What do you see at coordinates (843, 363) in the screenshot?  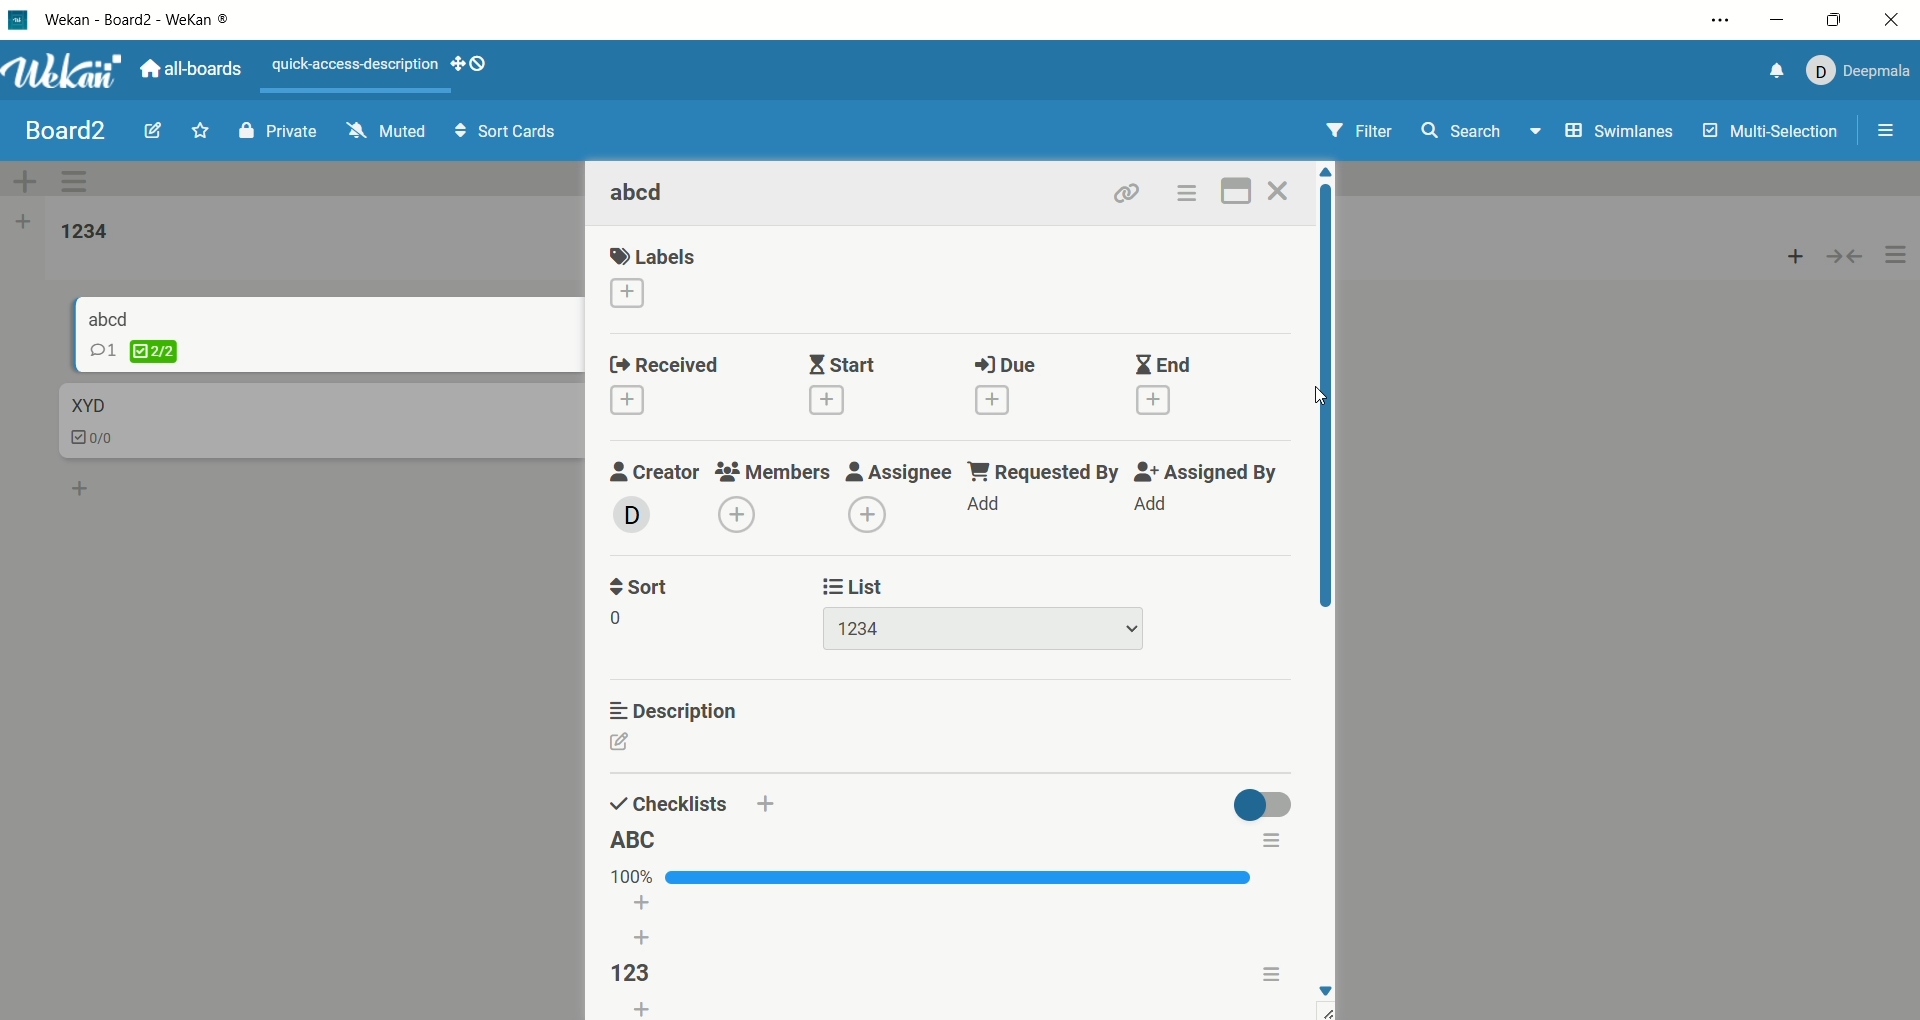 I see `start` at bounding box center [843, 363].